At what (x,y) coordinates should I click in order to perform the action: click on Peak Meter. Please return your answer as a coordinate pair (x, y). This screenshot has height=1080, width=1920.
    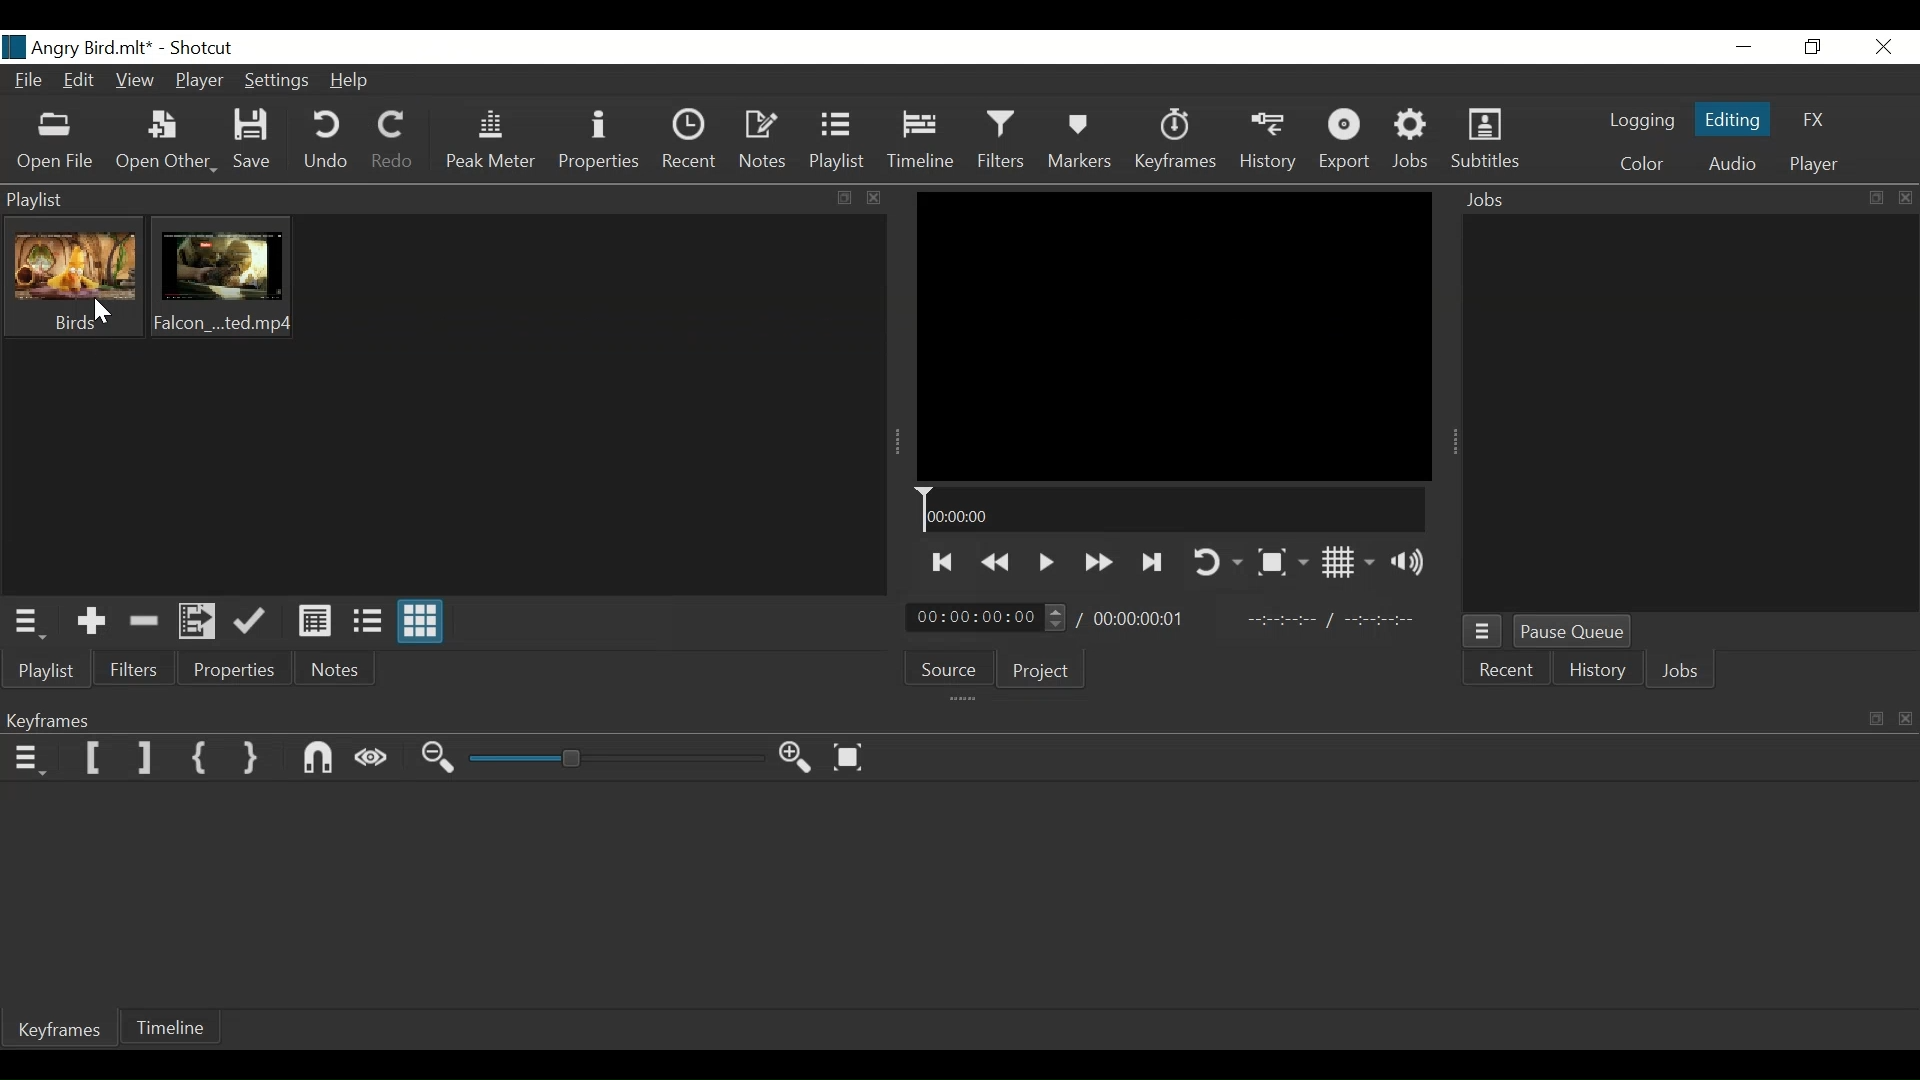
    Looking at the image, I should click on (487, 142).